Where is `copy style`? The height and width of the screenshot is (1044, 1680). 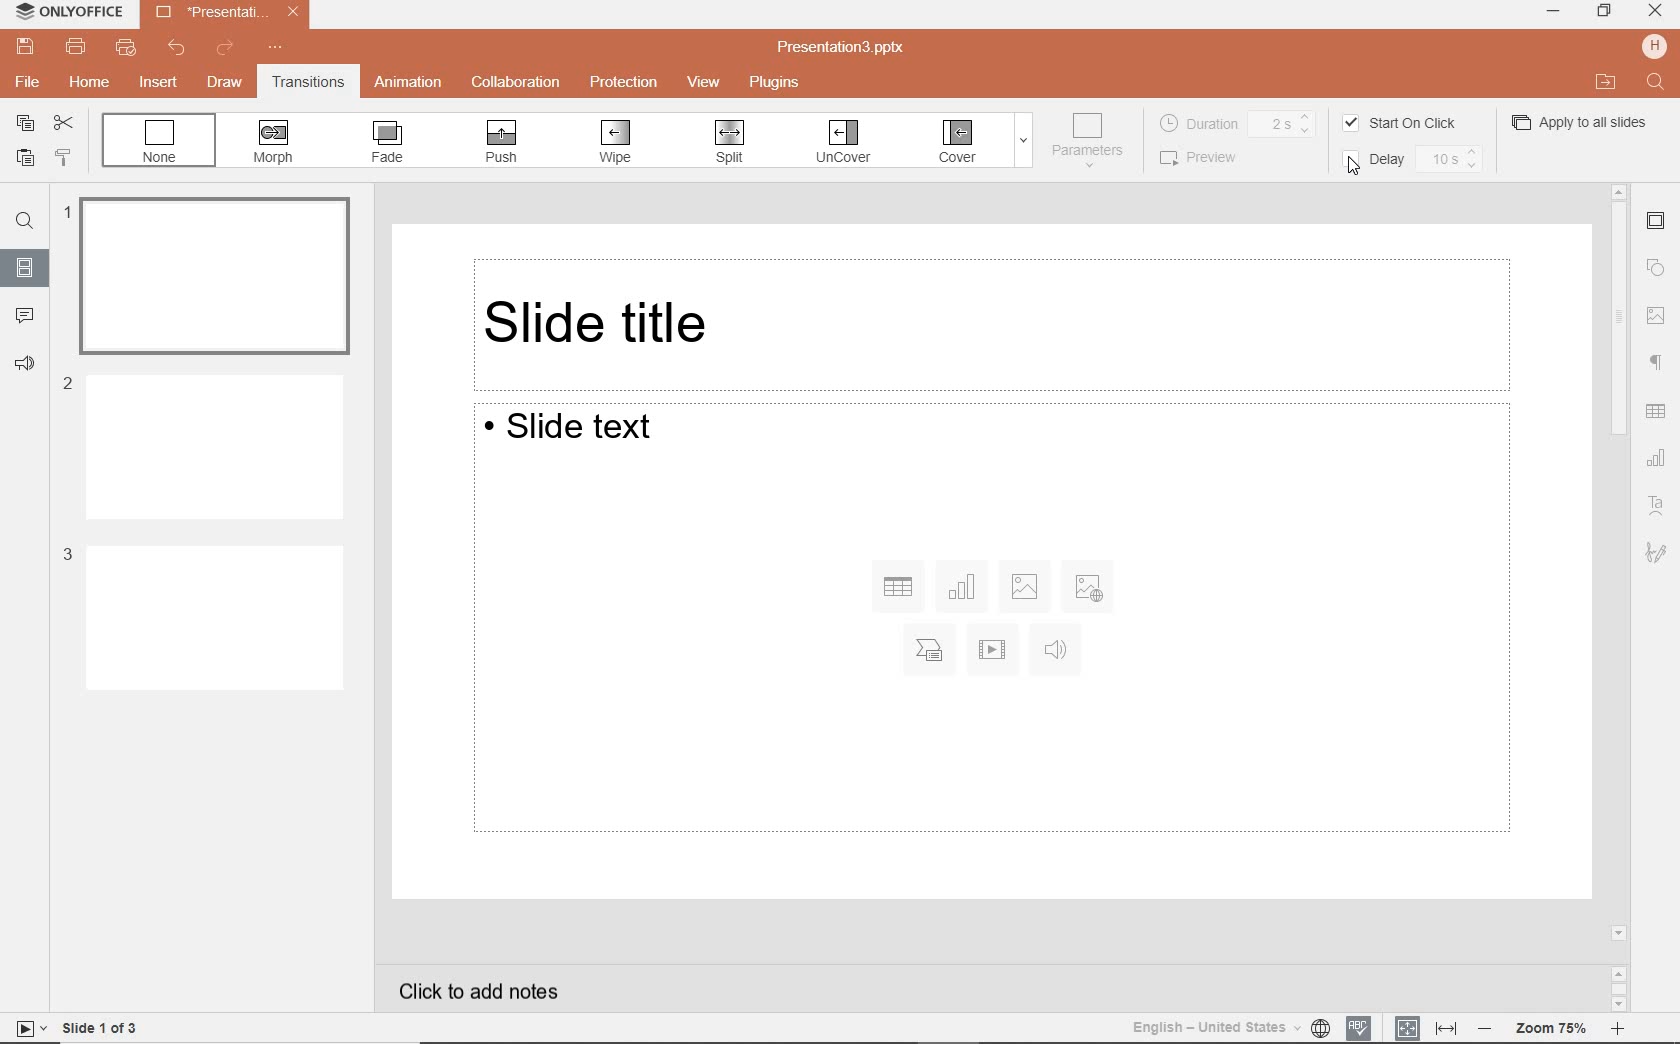 copy style is located at coordinates (61, 159).